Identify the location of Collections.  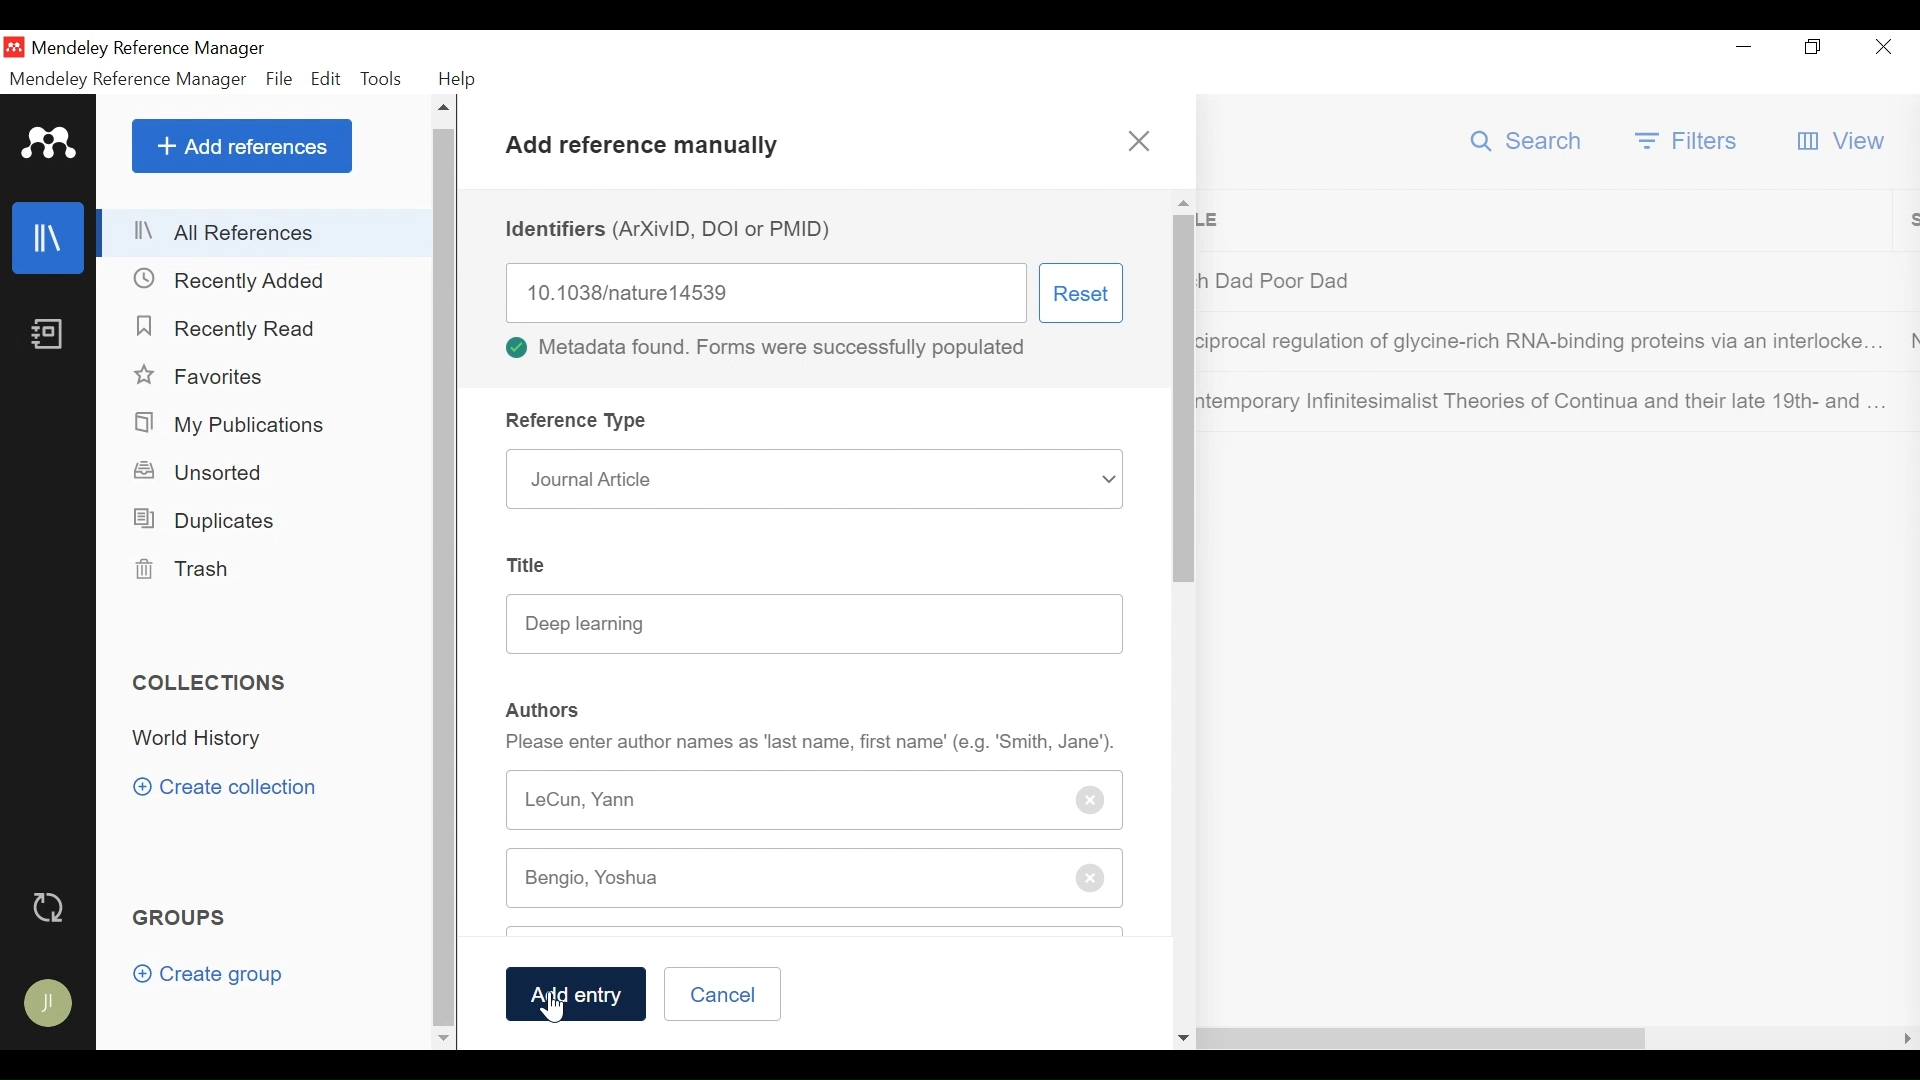
(212, 682).